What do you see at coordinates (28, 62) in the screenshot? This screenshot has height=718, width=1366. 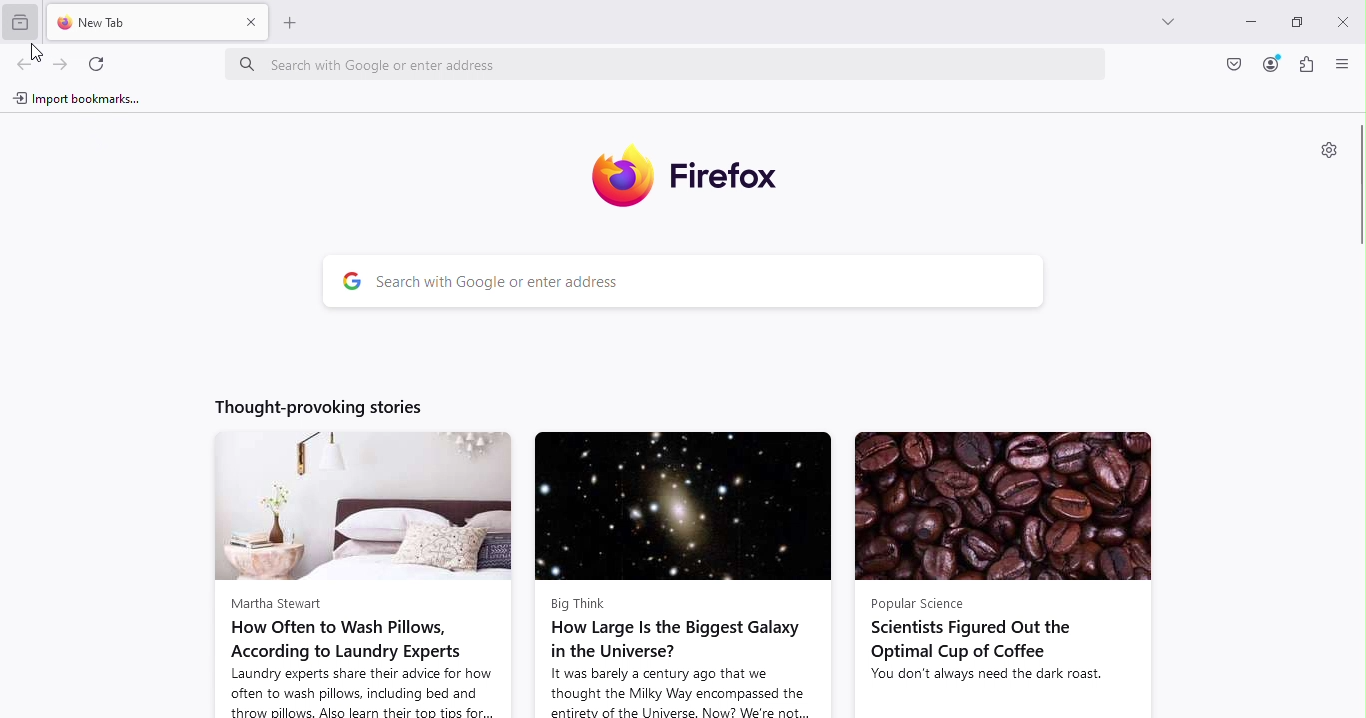 I see `Go back one page` at bounding box center [28, 62].